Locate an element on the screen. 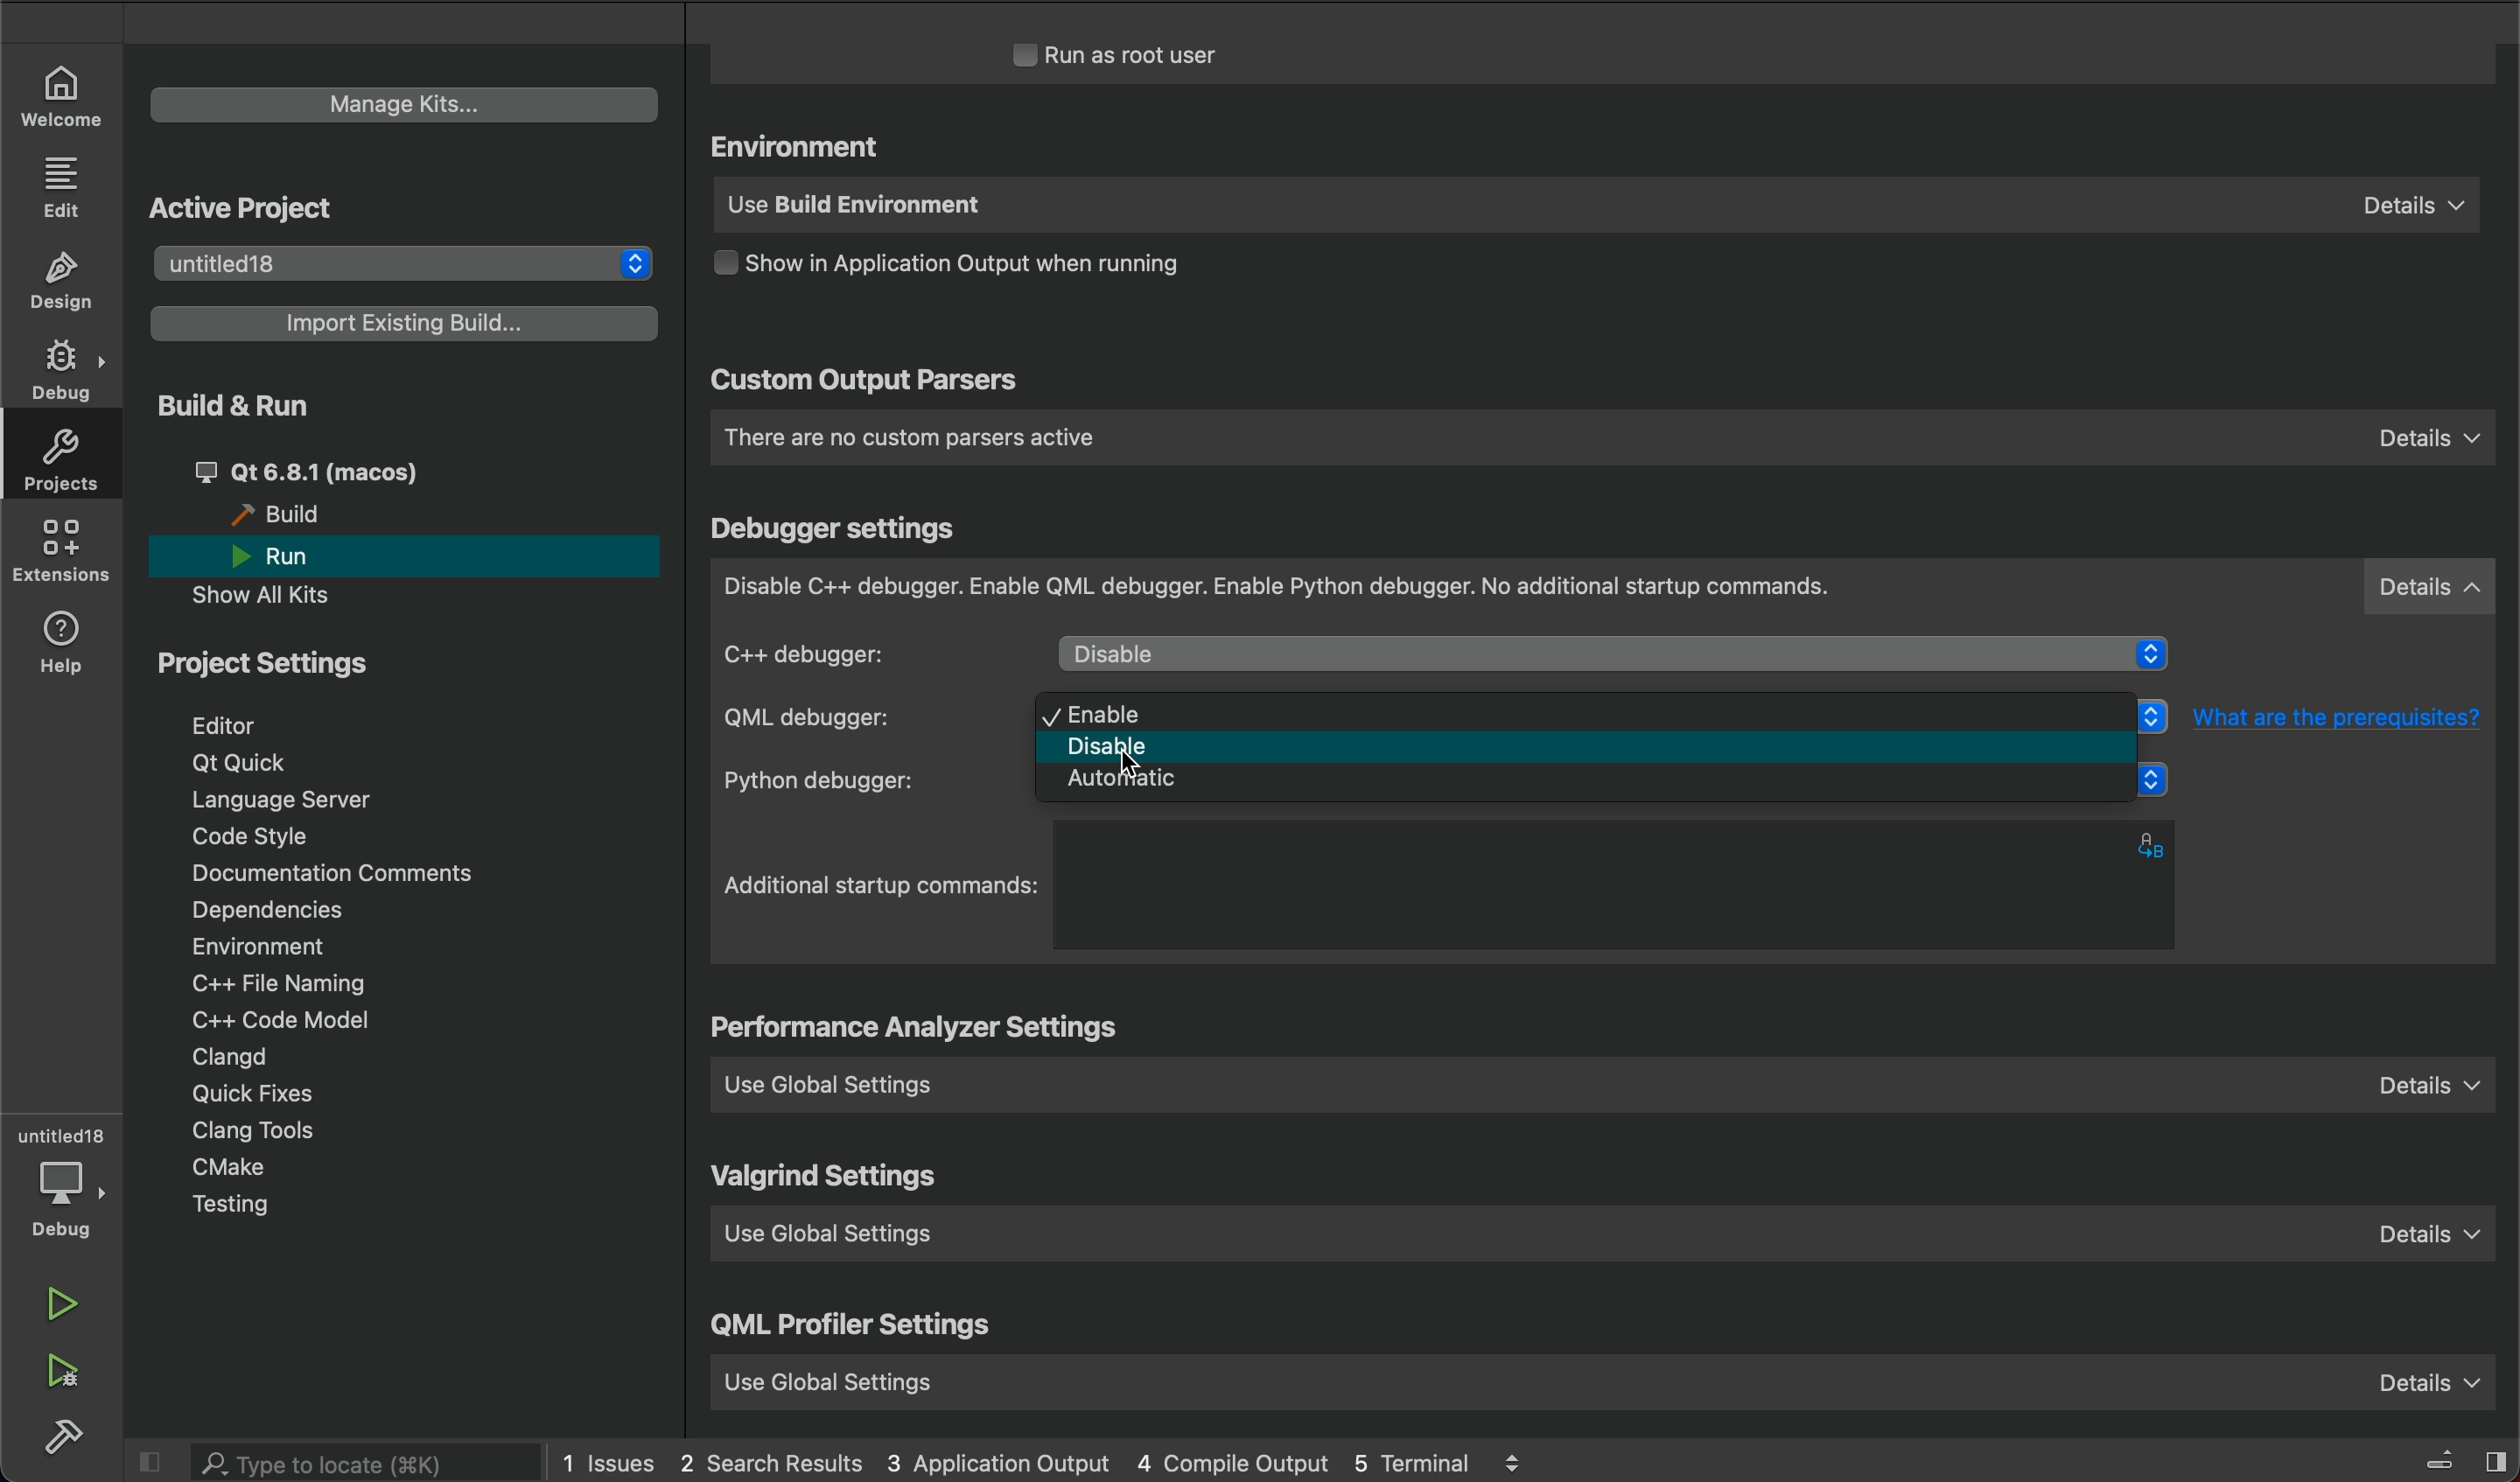 The height and width of the screenshot is (1482, 2520). active project is located at coordinates (242, 208).